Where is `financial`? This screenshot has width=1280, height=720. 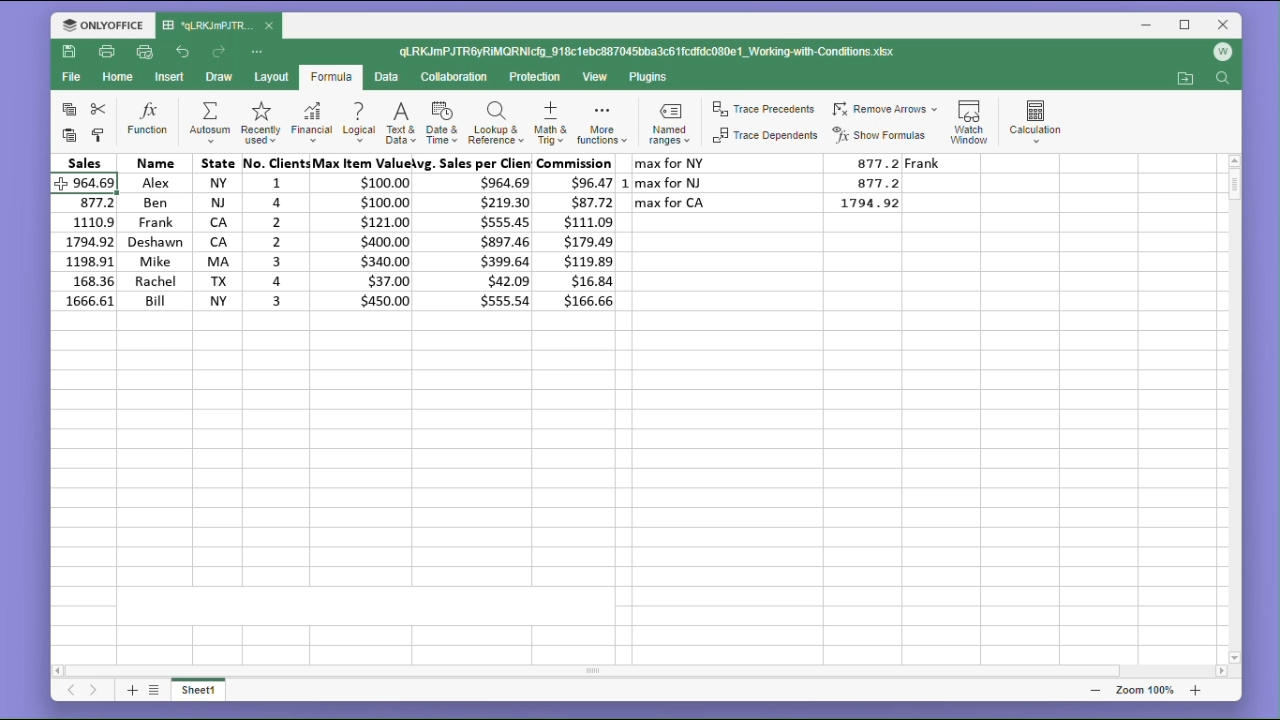 financial is located at coordinates (310, 124).